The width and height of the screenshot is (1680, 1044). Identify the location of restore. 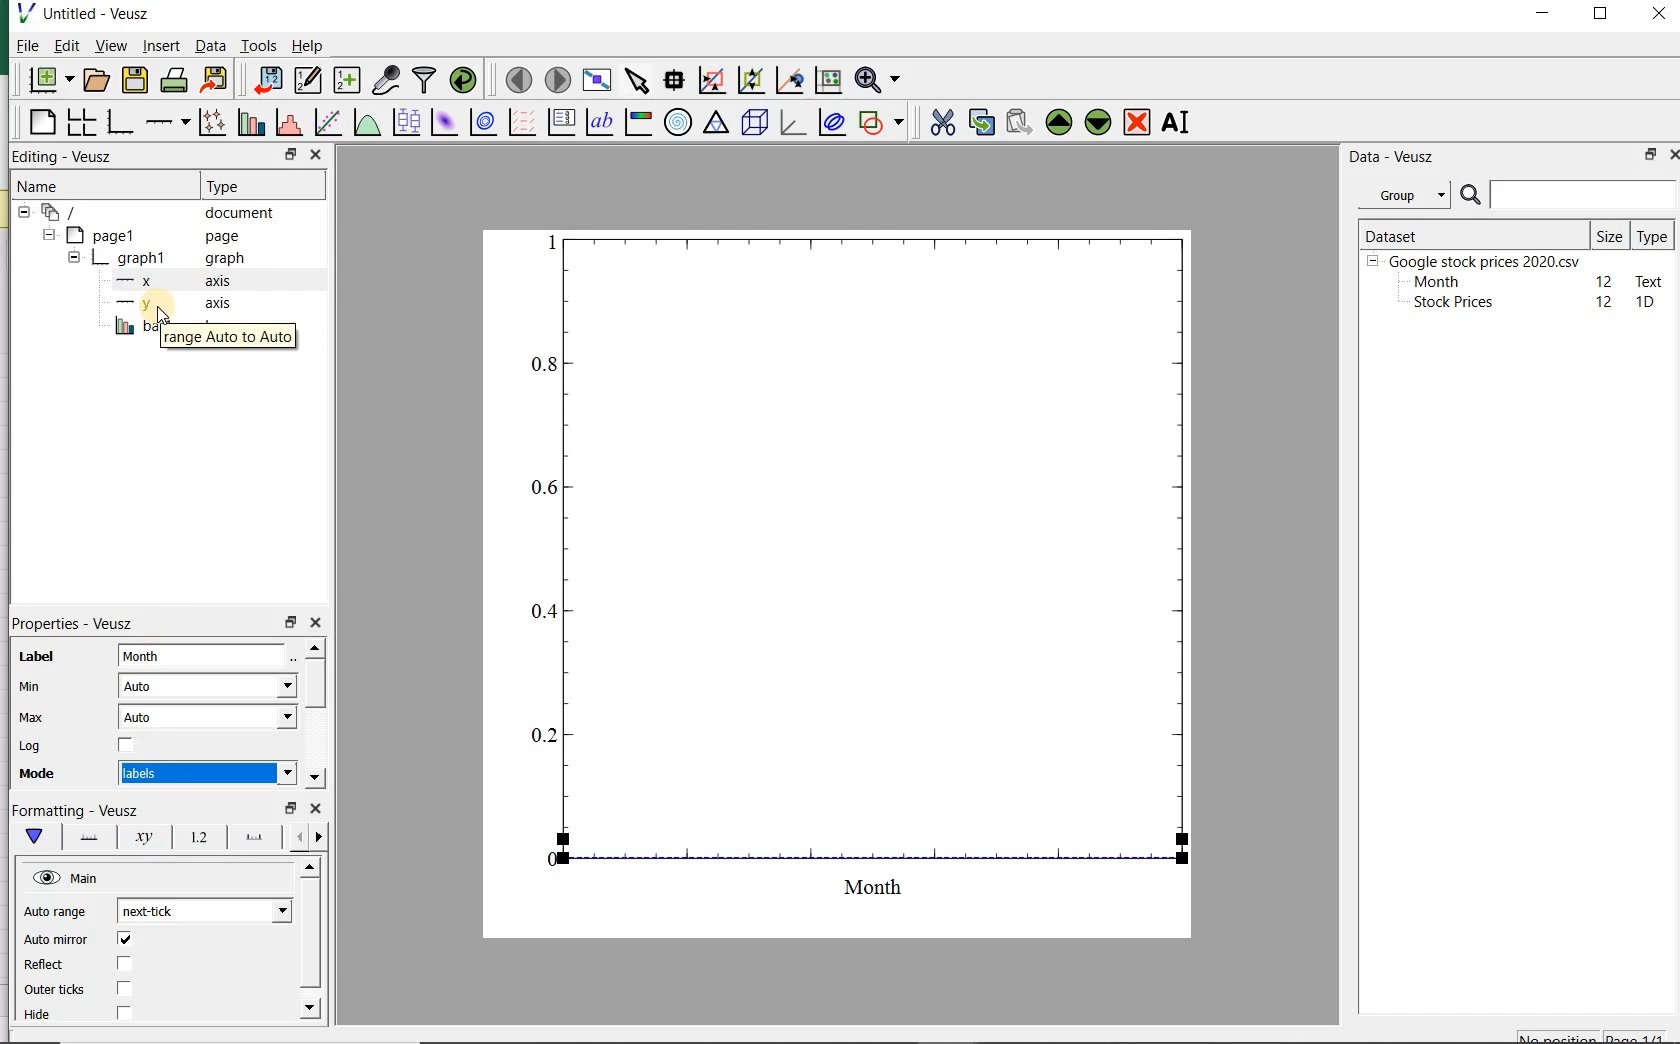
(291, 155).